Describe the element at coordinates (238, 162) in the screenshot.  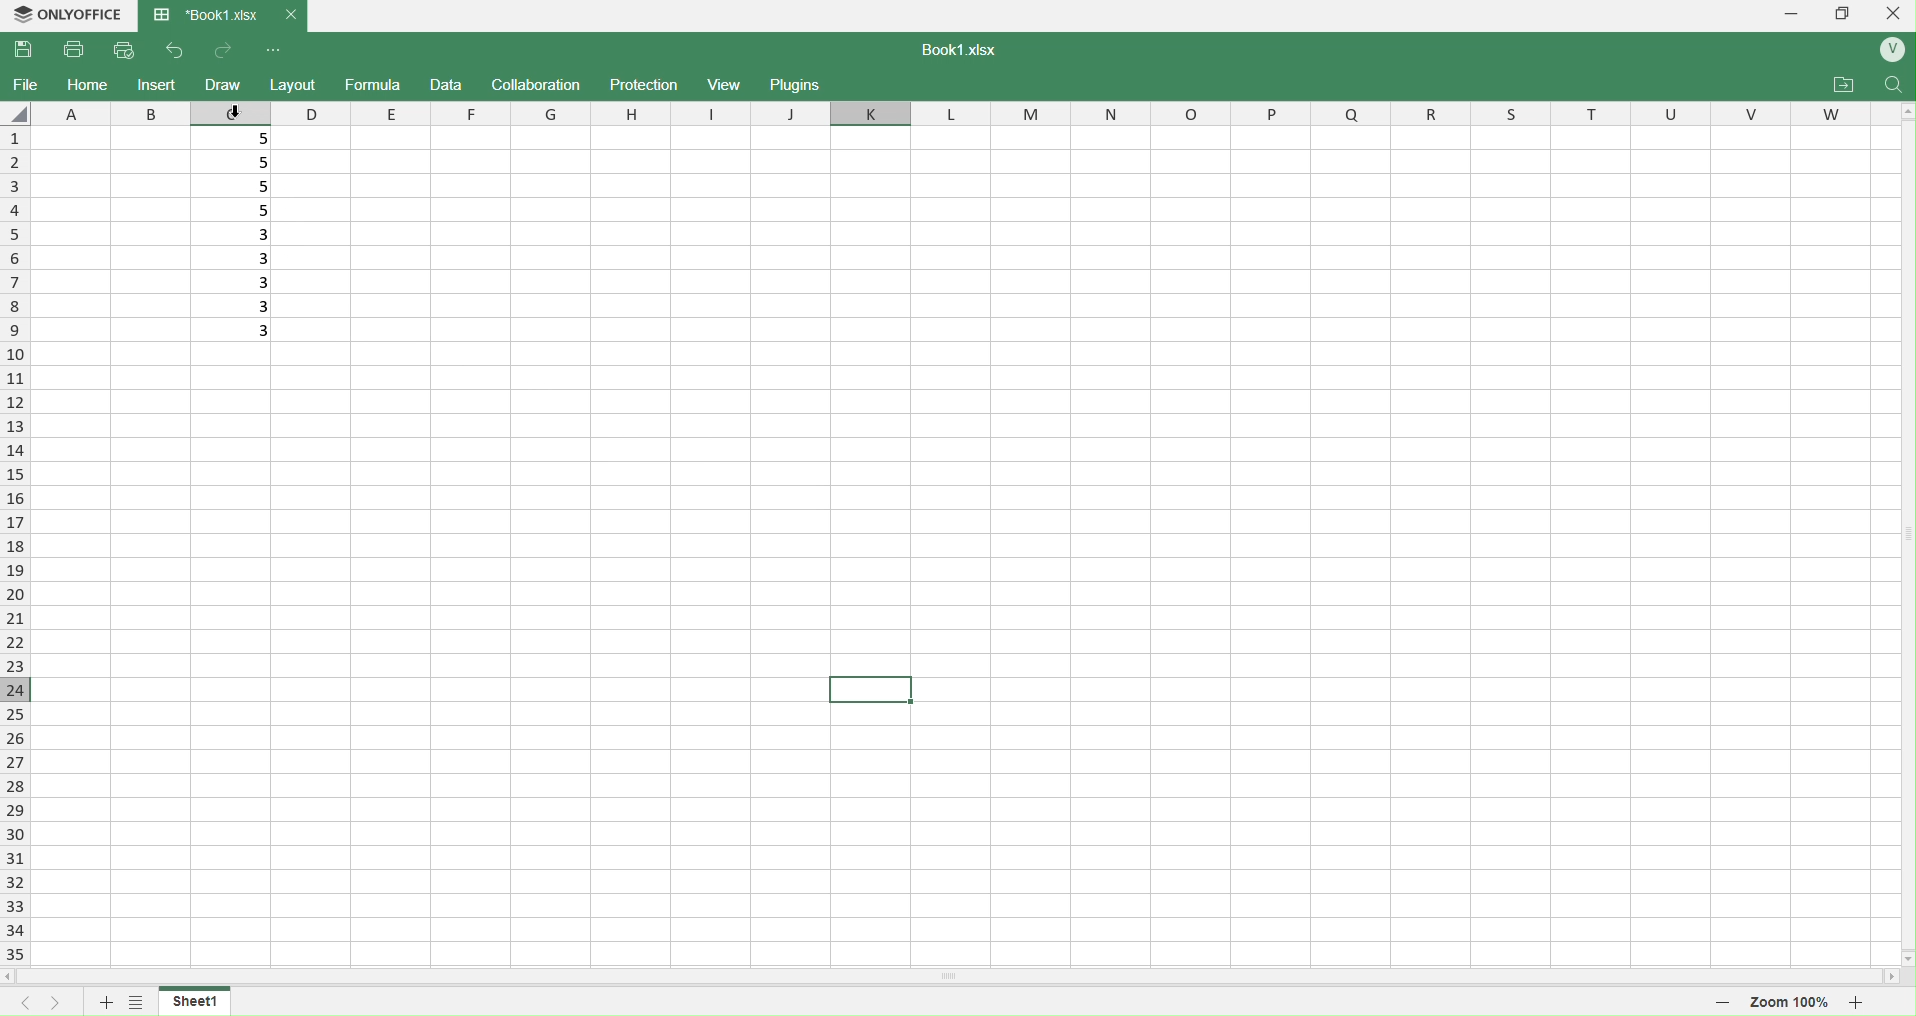
I see `5` at that location.